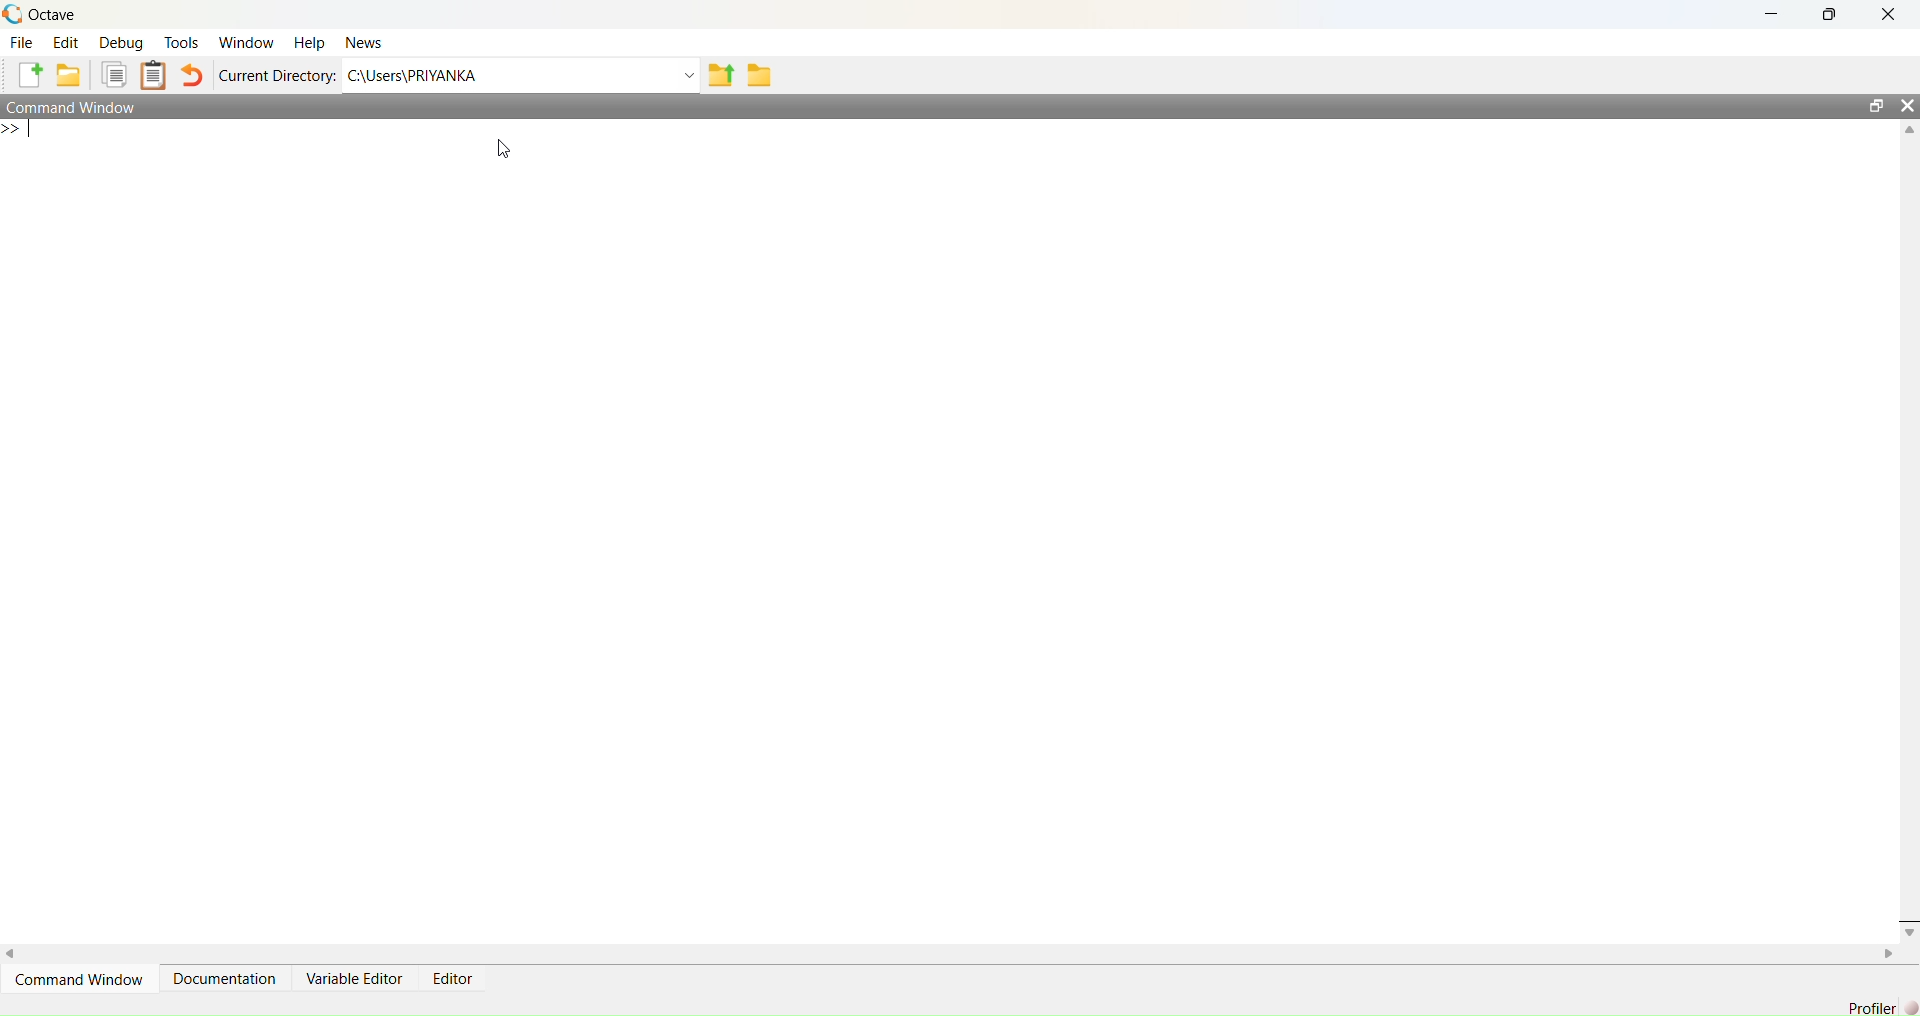 This screenshot has height=1016, width=1920. I want to click on Maximize/Restore, so click(1832, 16).